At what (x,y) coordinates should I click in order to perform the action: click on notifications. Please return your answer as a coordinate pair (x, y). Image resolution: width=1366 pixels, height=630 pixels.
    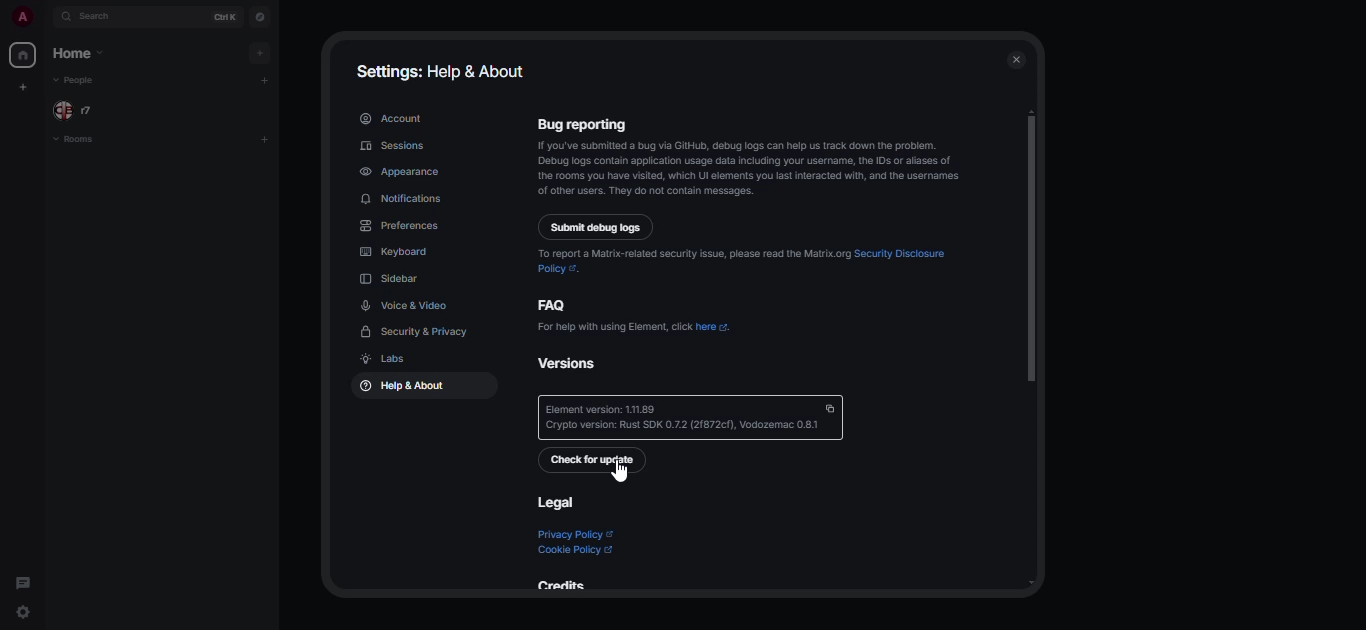
    Looking at the image, I should click on (404, 199).